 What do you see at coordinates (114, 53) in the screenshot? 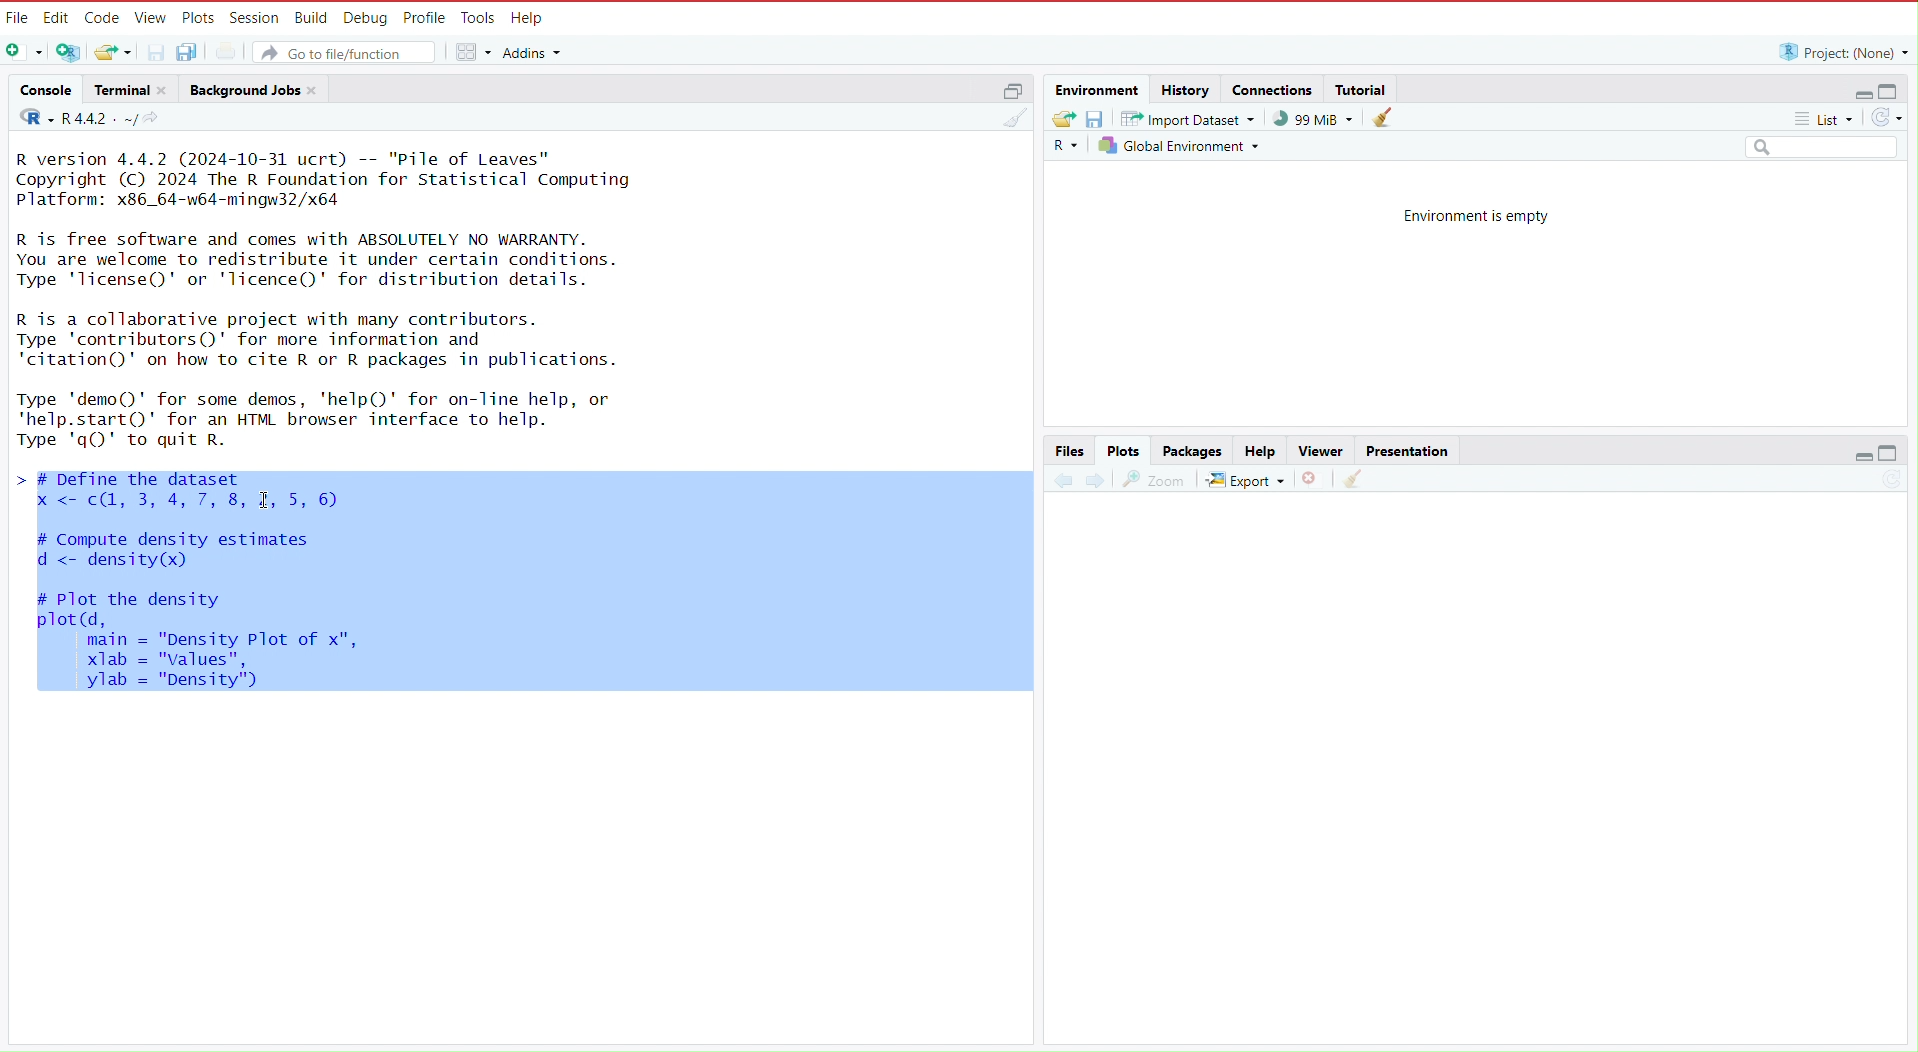
I see `open an existing file` at bounding box center [114, 53].